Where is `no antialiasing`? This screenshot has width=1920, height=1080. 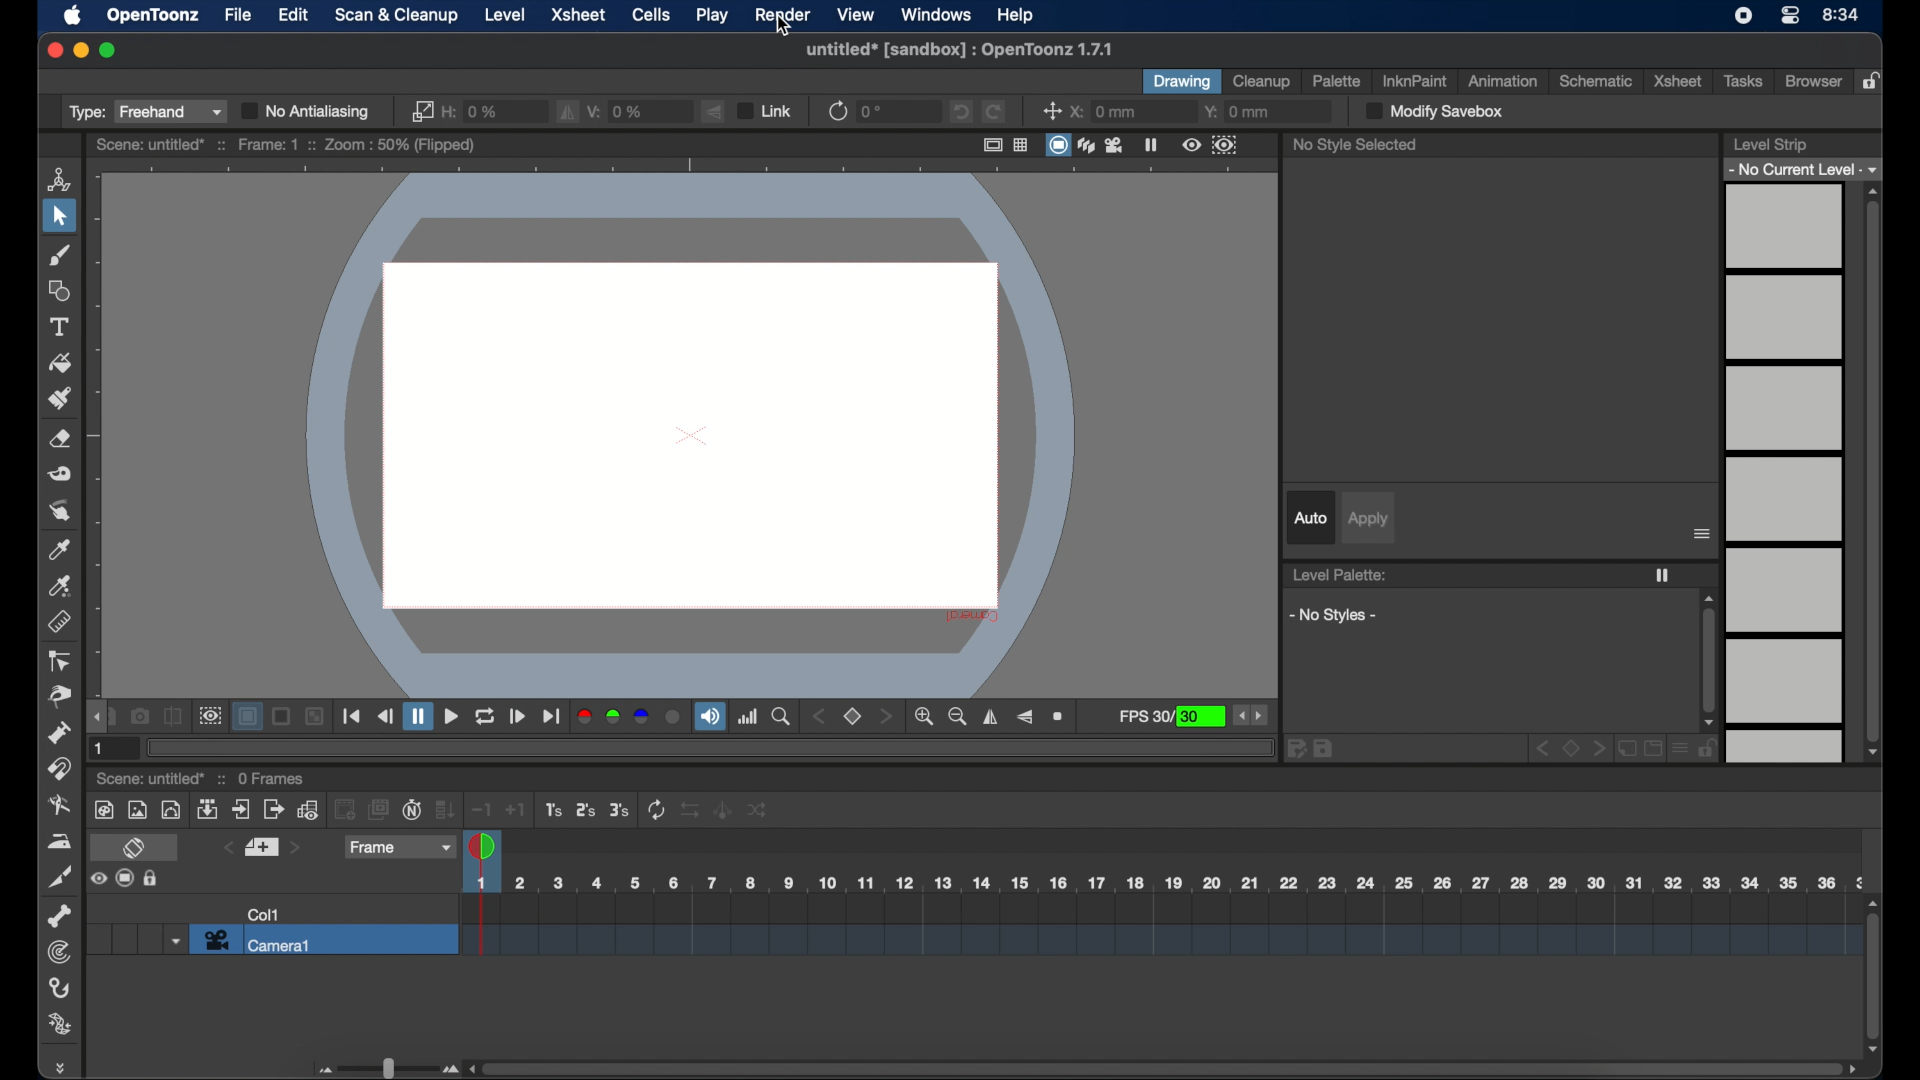 no antialiasing is located at coordinates (307, 111).